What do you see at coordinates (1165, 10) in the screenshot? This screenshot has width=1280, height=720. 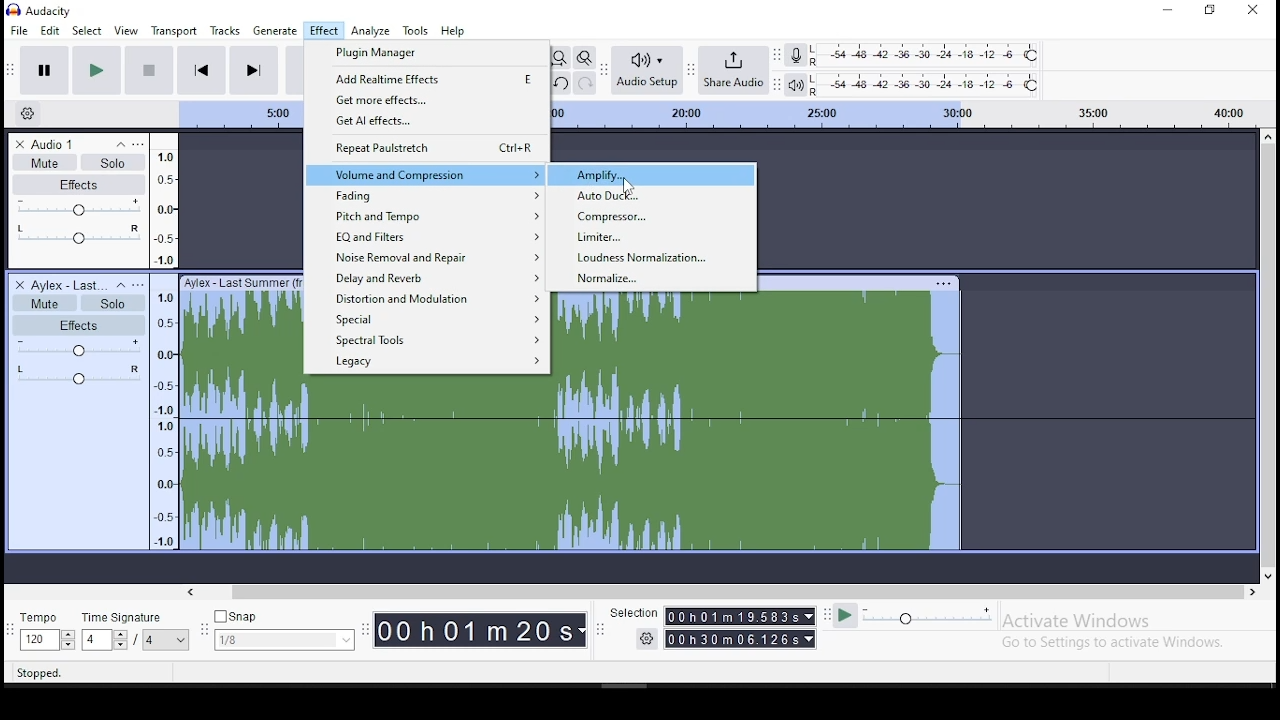 I see `minimize` at bounding box center [1165, 10].